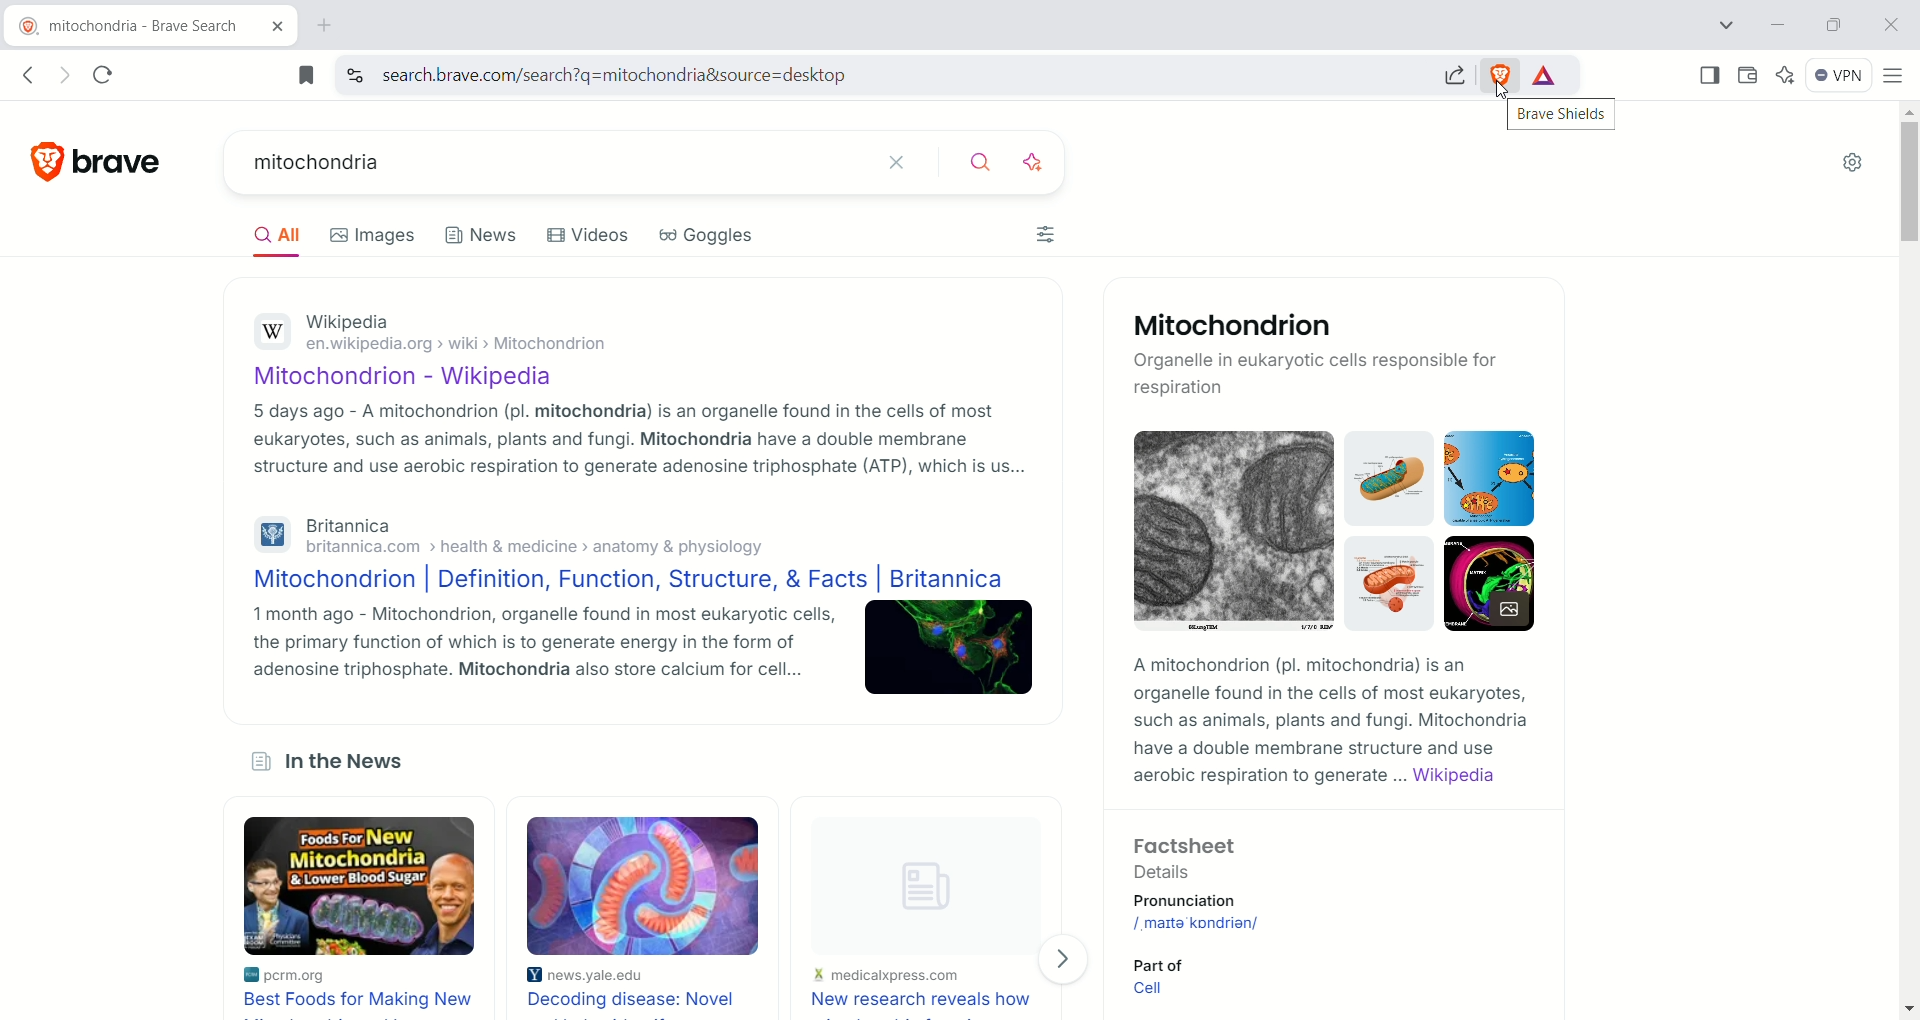  Describe the element at coordinates (1168, 962) in the screenshot. I see `Part of` at that location.